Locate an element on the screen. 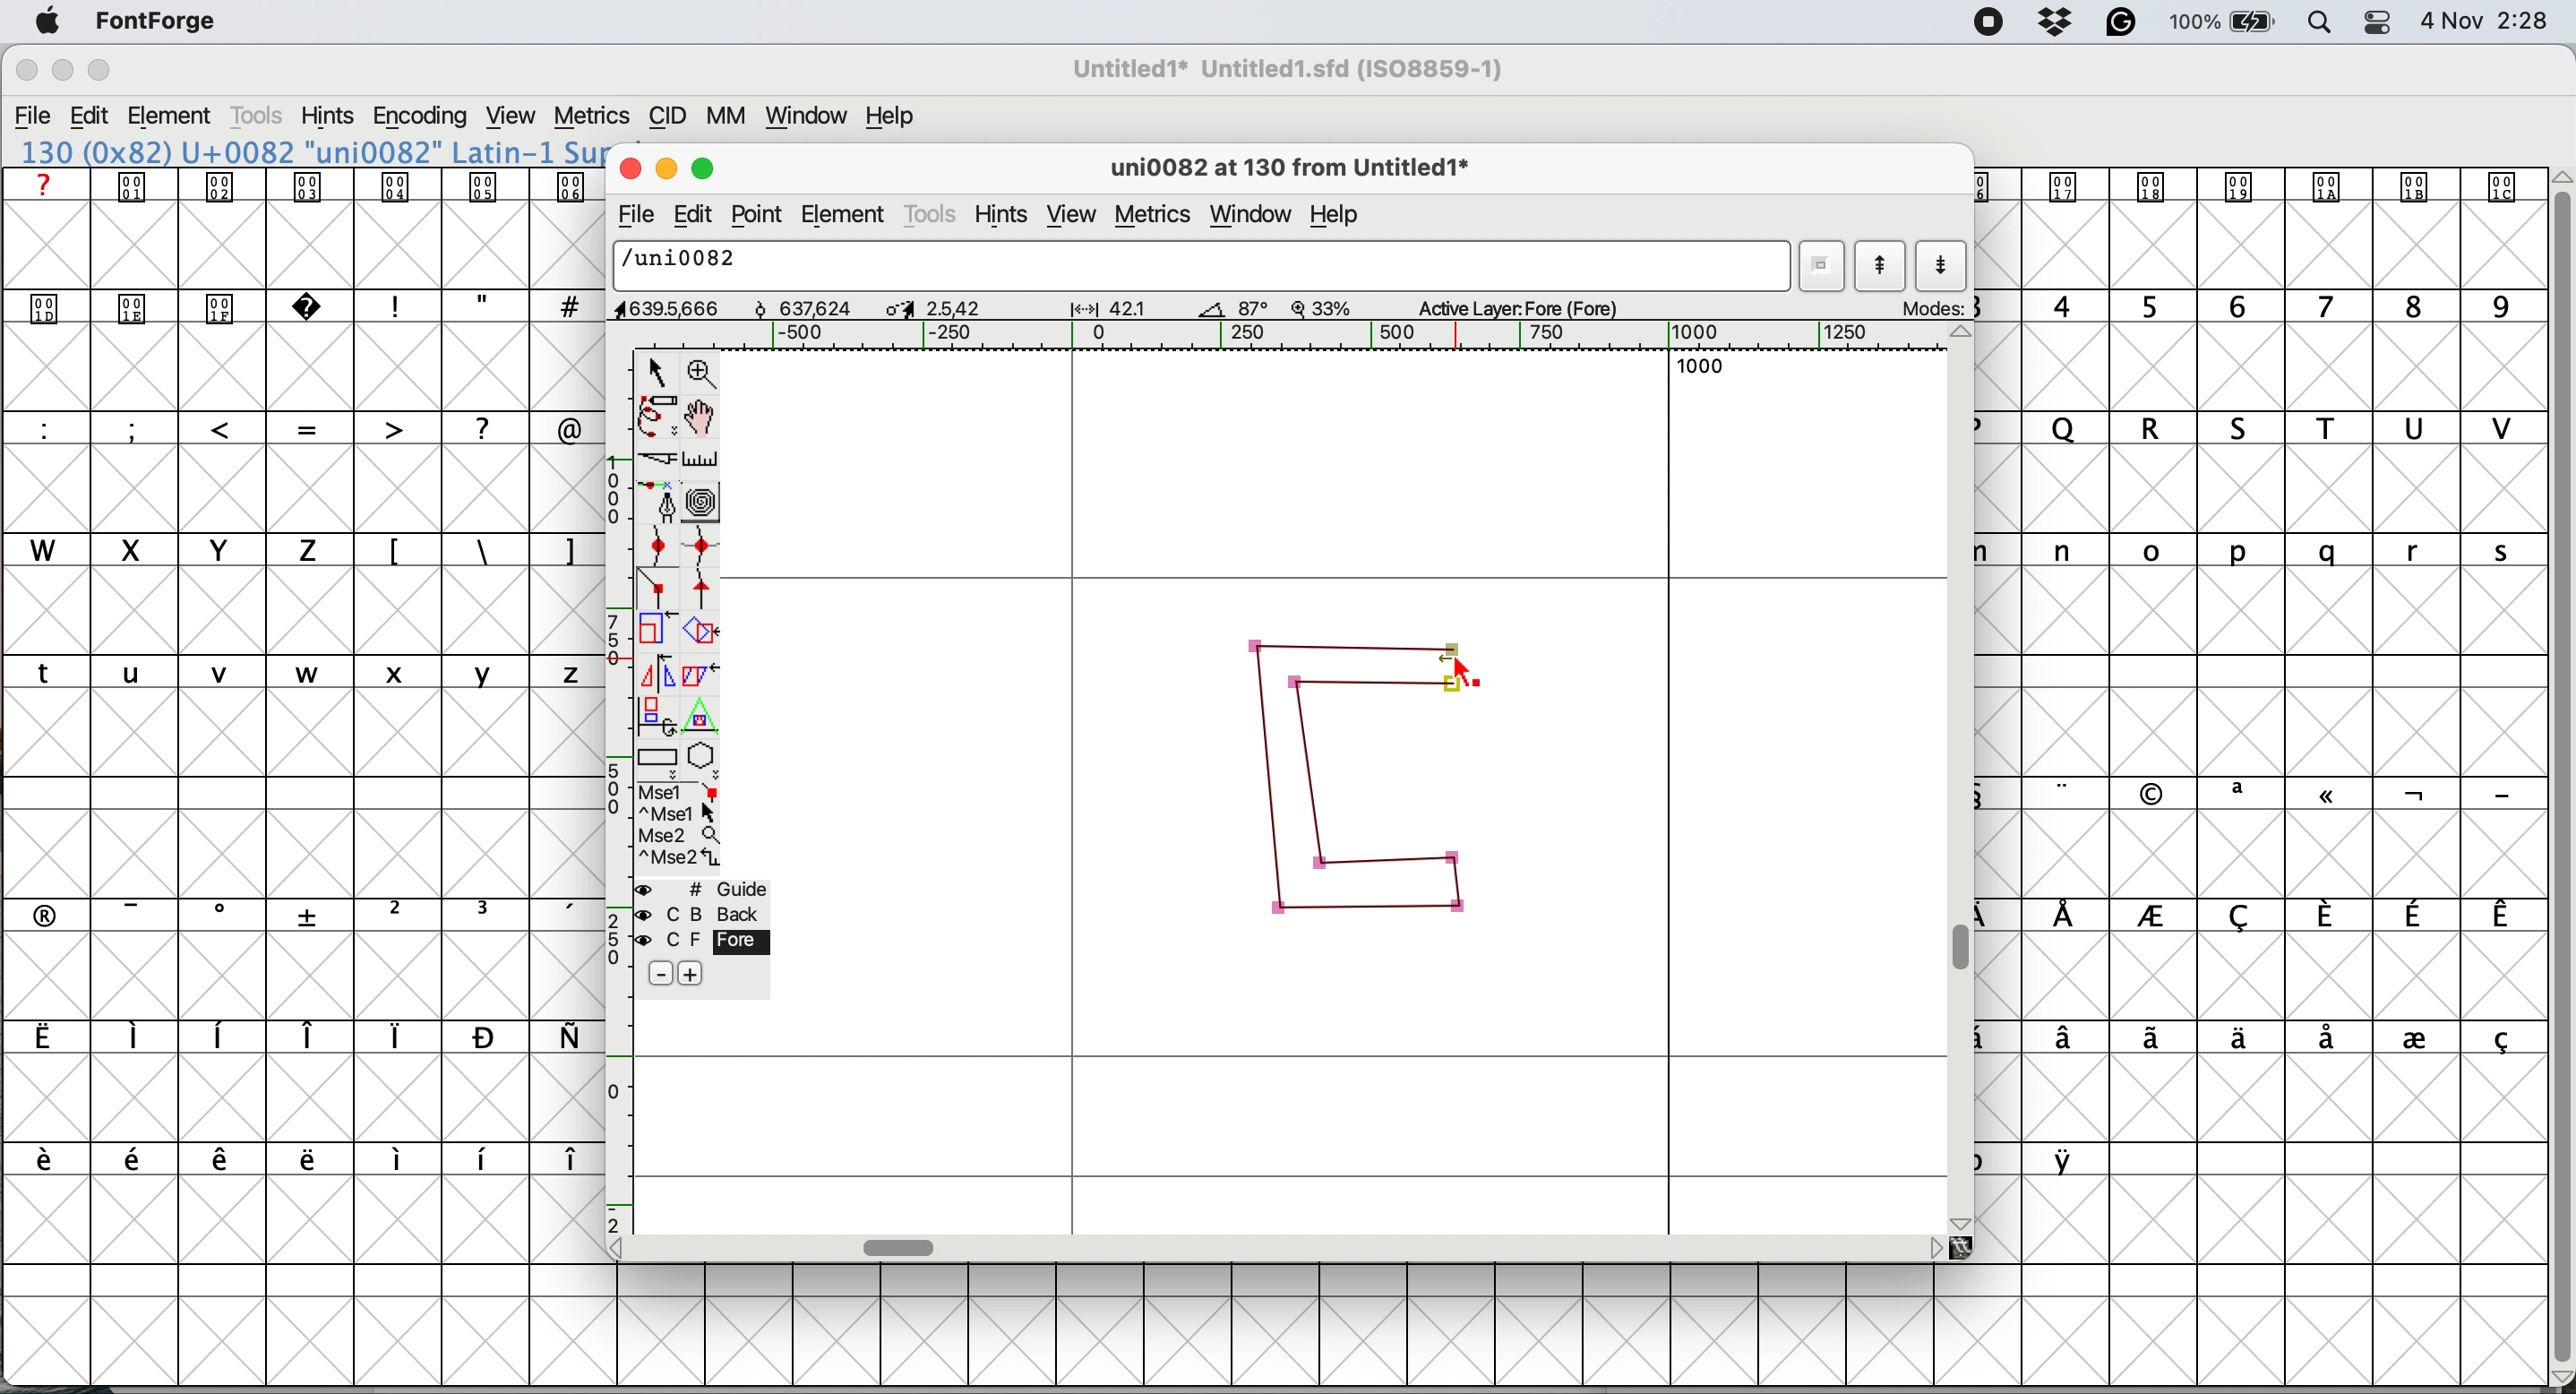 The height and width of the screenshot is (1394, 2576). vertical scroll bar is located at coordinates (2558, 769).